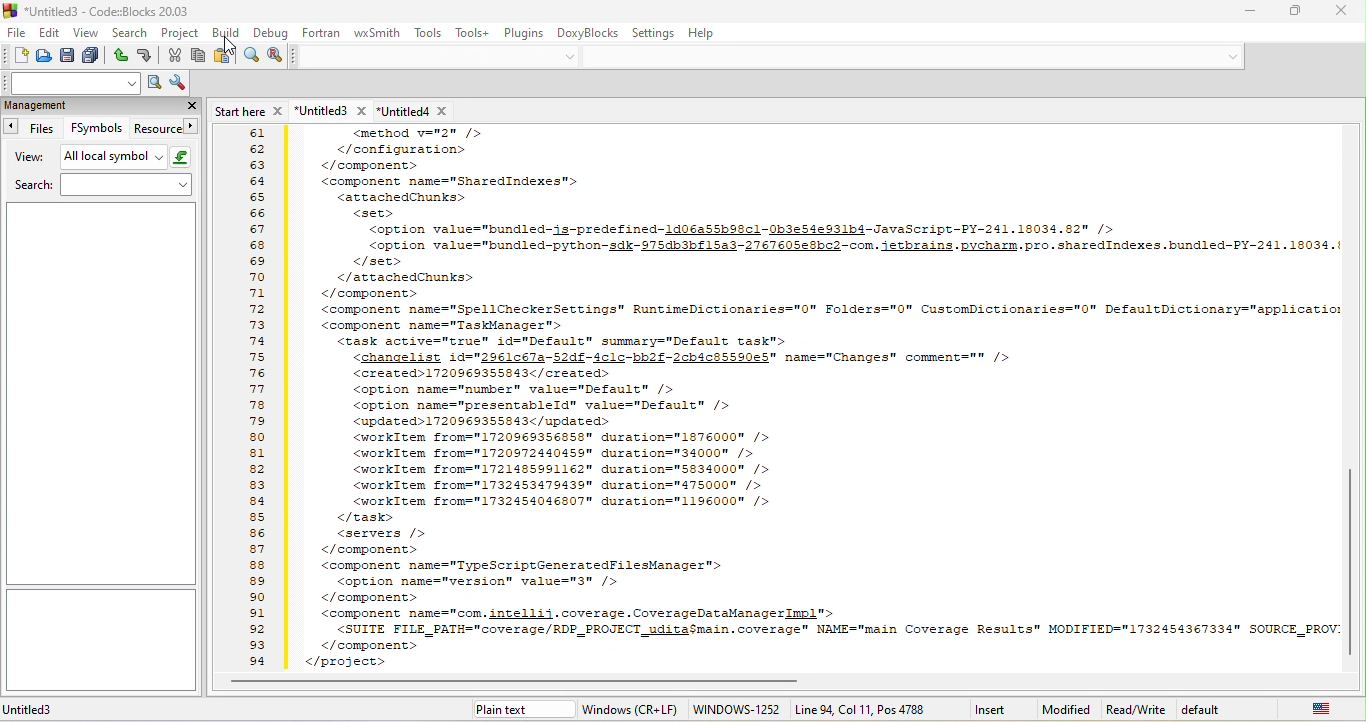 Image resolution: width=1366 pixels, height=722 pixels. What do you see at coordinates (45, 56) in the screenshot?
I see `open` at bounding box center [45, 56].